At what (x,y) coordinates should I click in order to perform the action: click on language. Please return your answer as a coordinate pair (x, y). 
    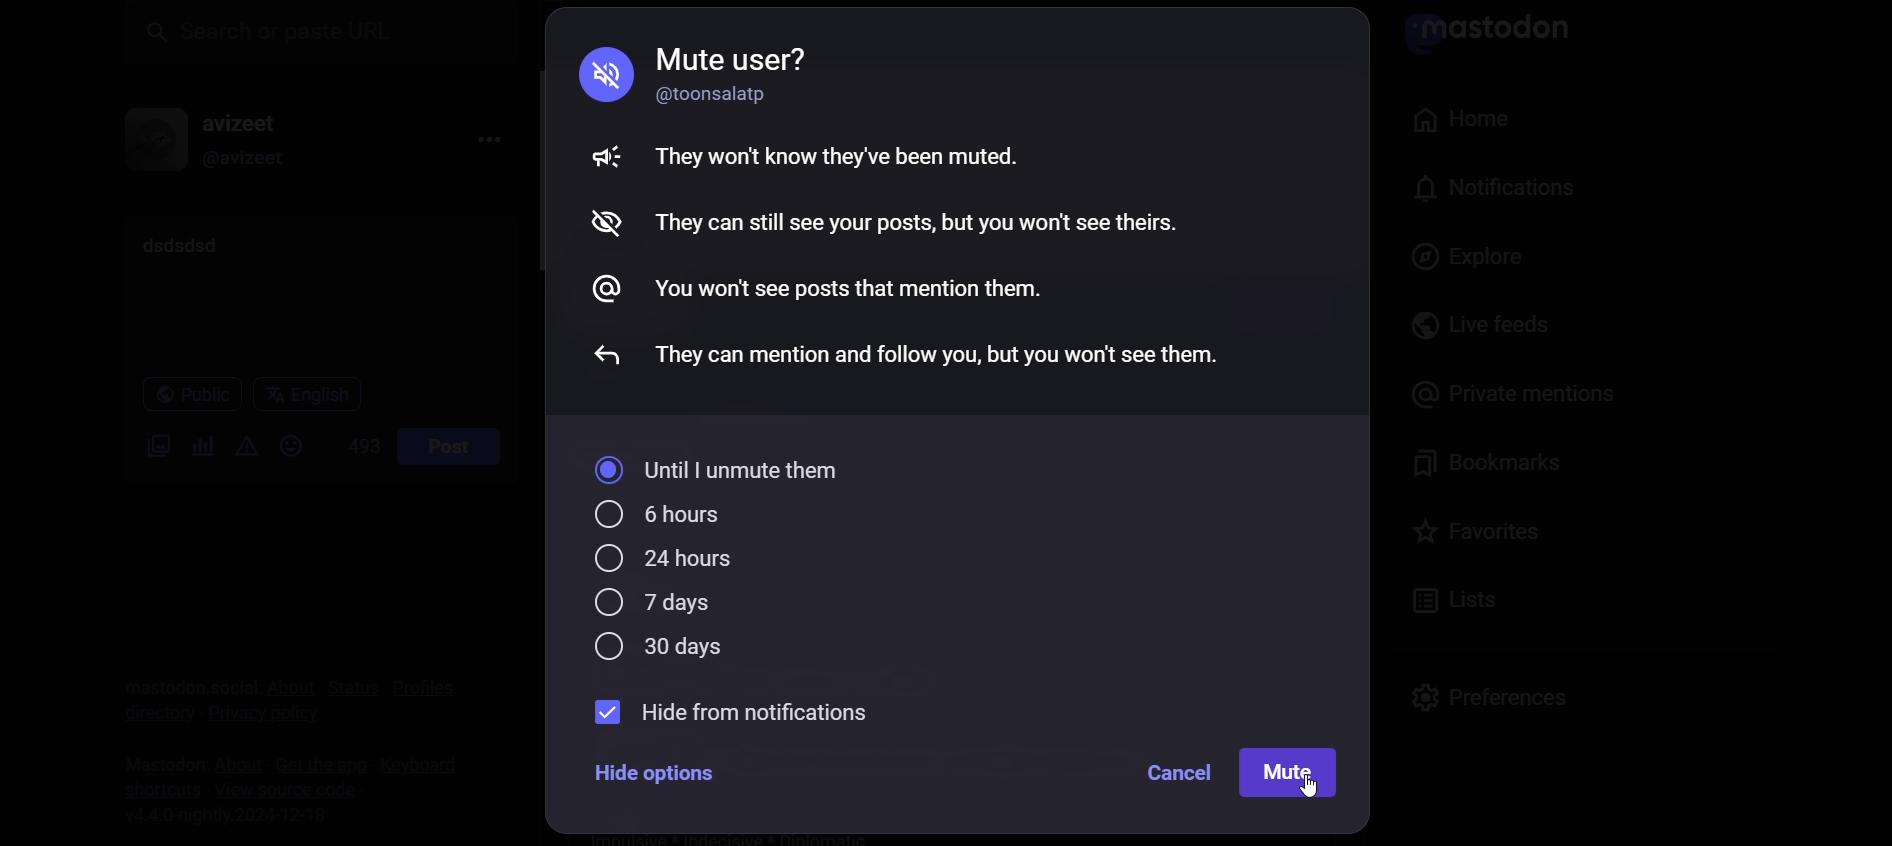
    Looking at the image, I should click on (304, 396).